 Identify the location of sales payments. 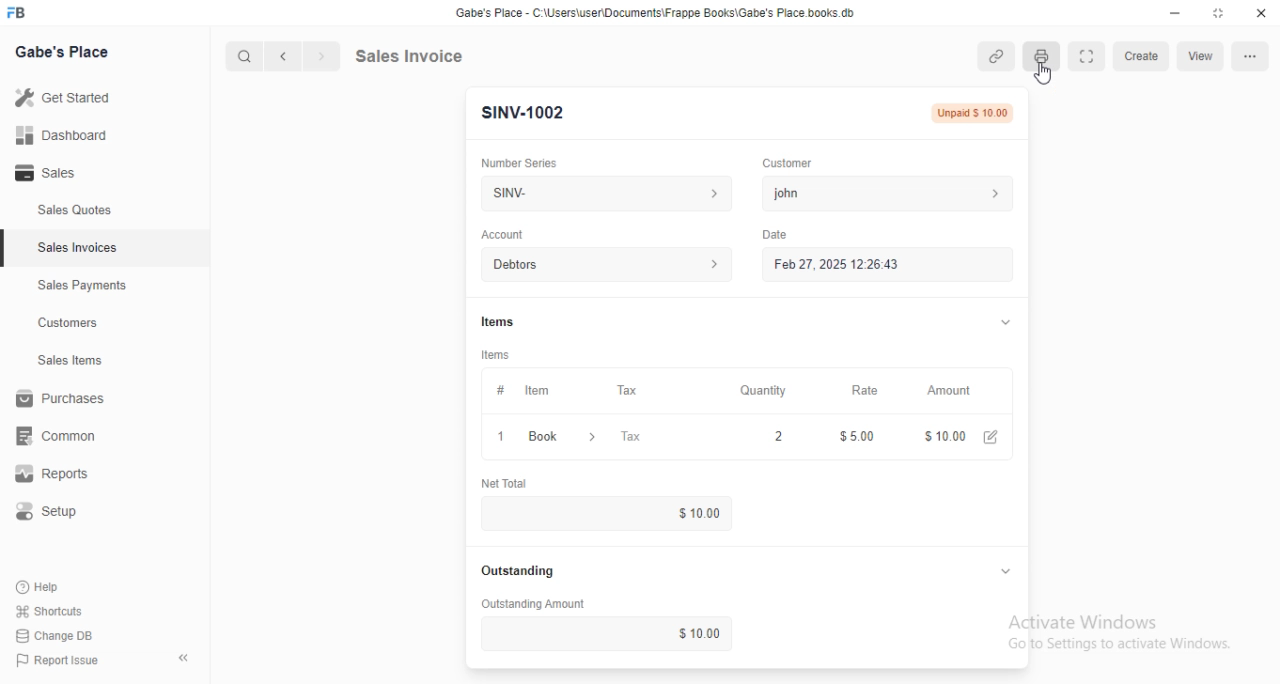
(82, 285).